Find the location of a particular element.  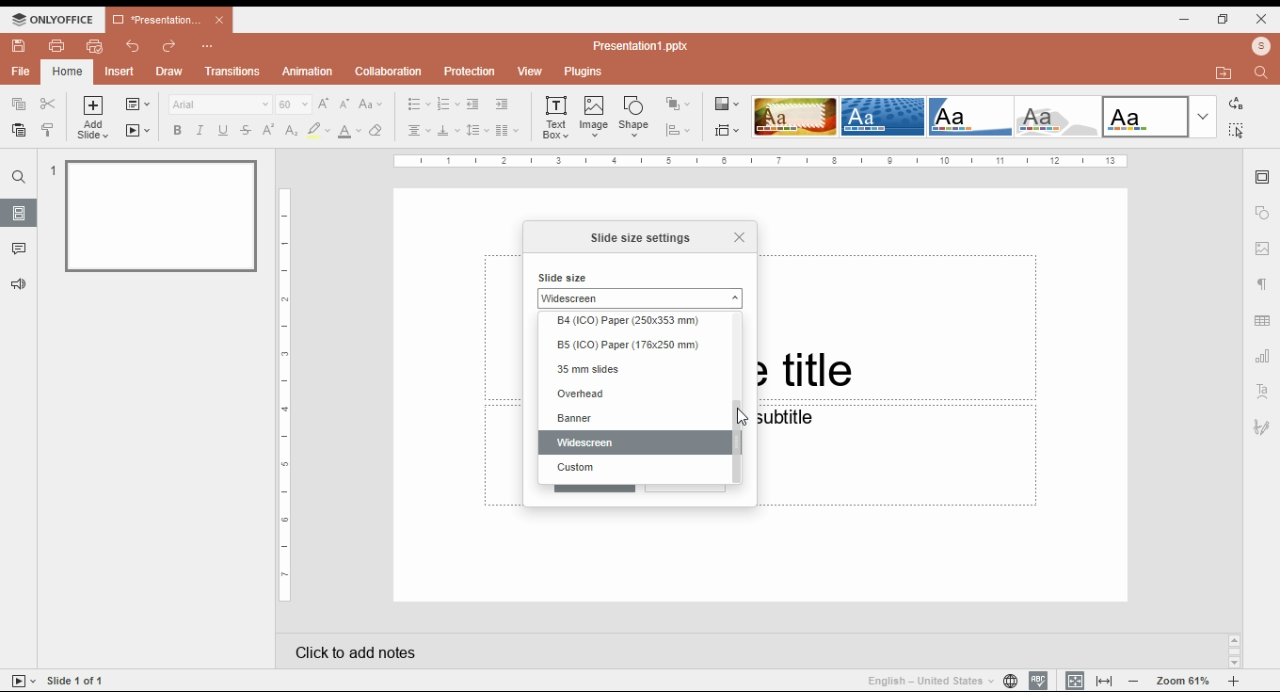

quick print  is located at coordinates (95, 46).